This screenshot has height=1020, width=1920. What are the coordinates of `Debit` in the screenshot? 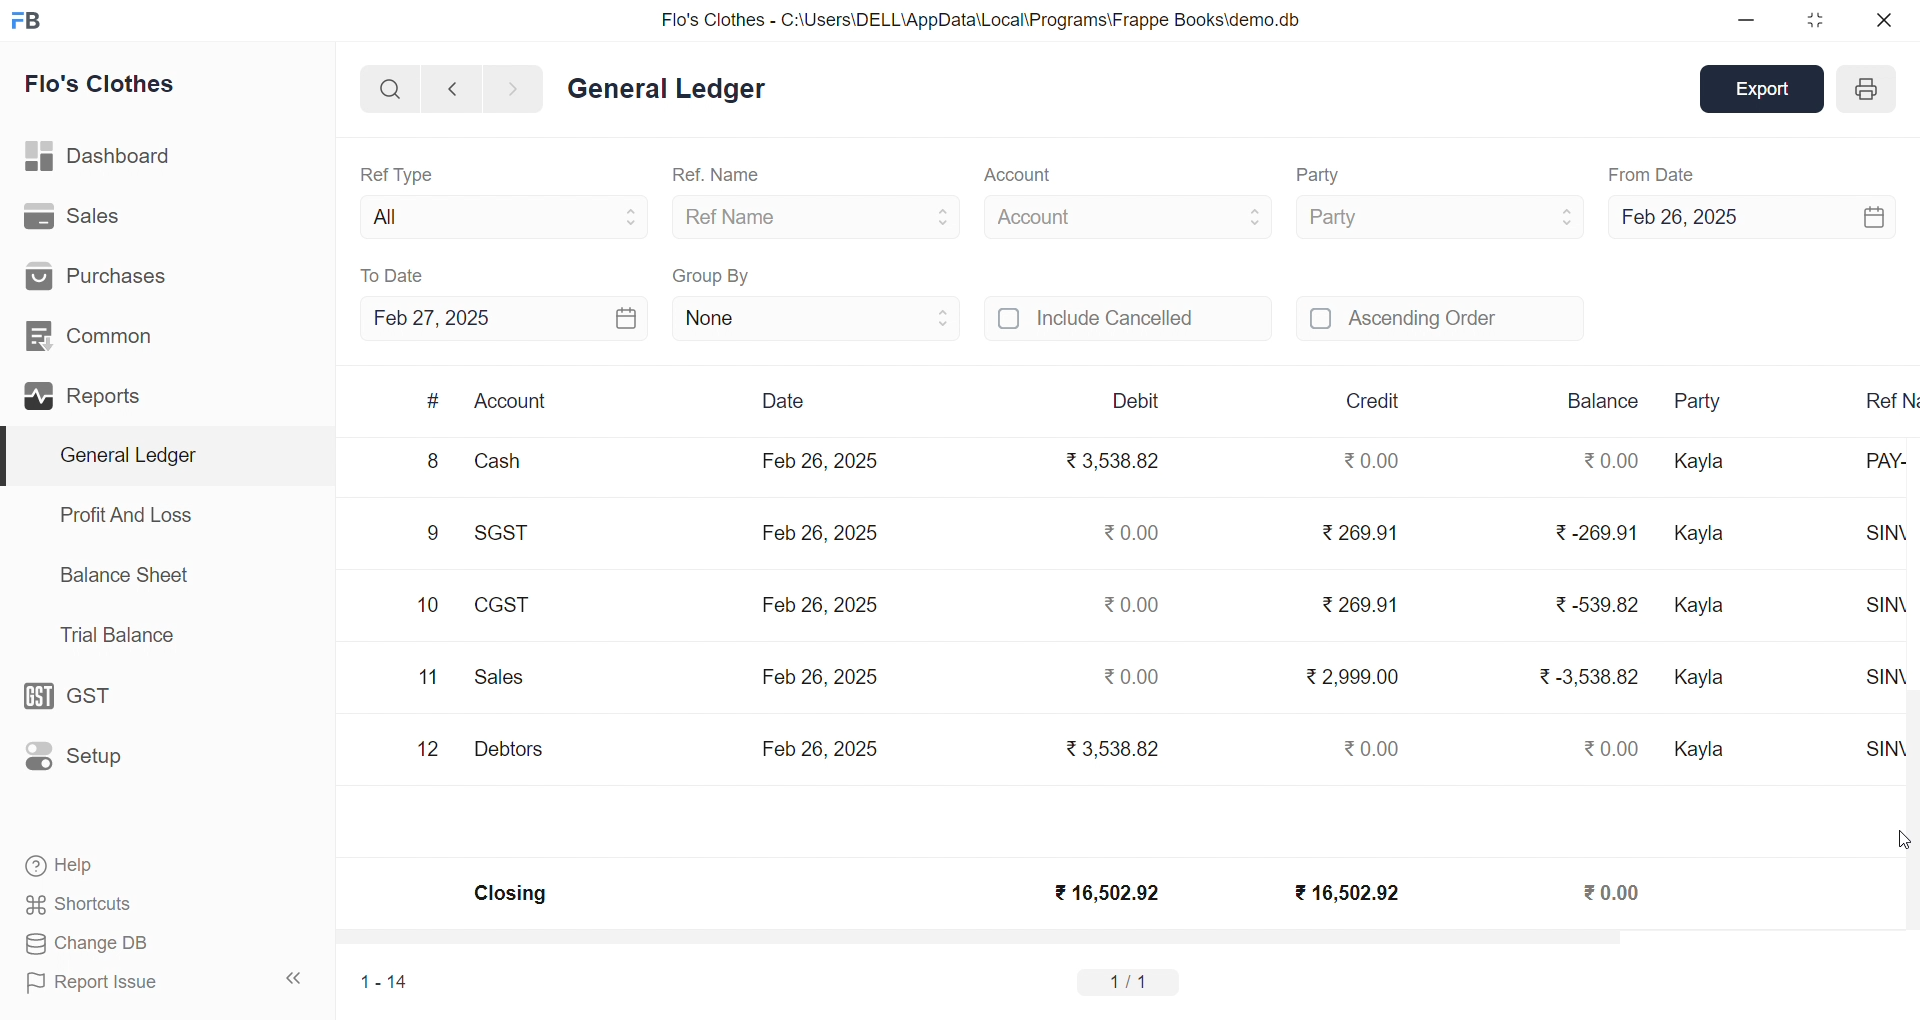 It's located at (1136, 400).